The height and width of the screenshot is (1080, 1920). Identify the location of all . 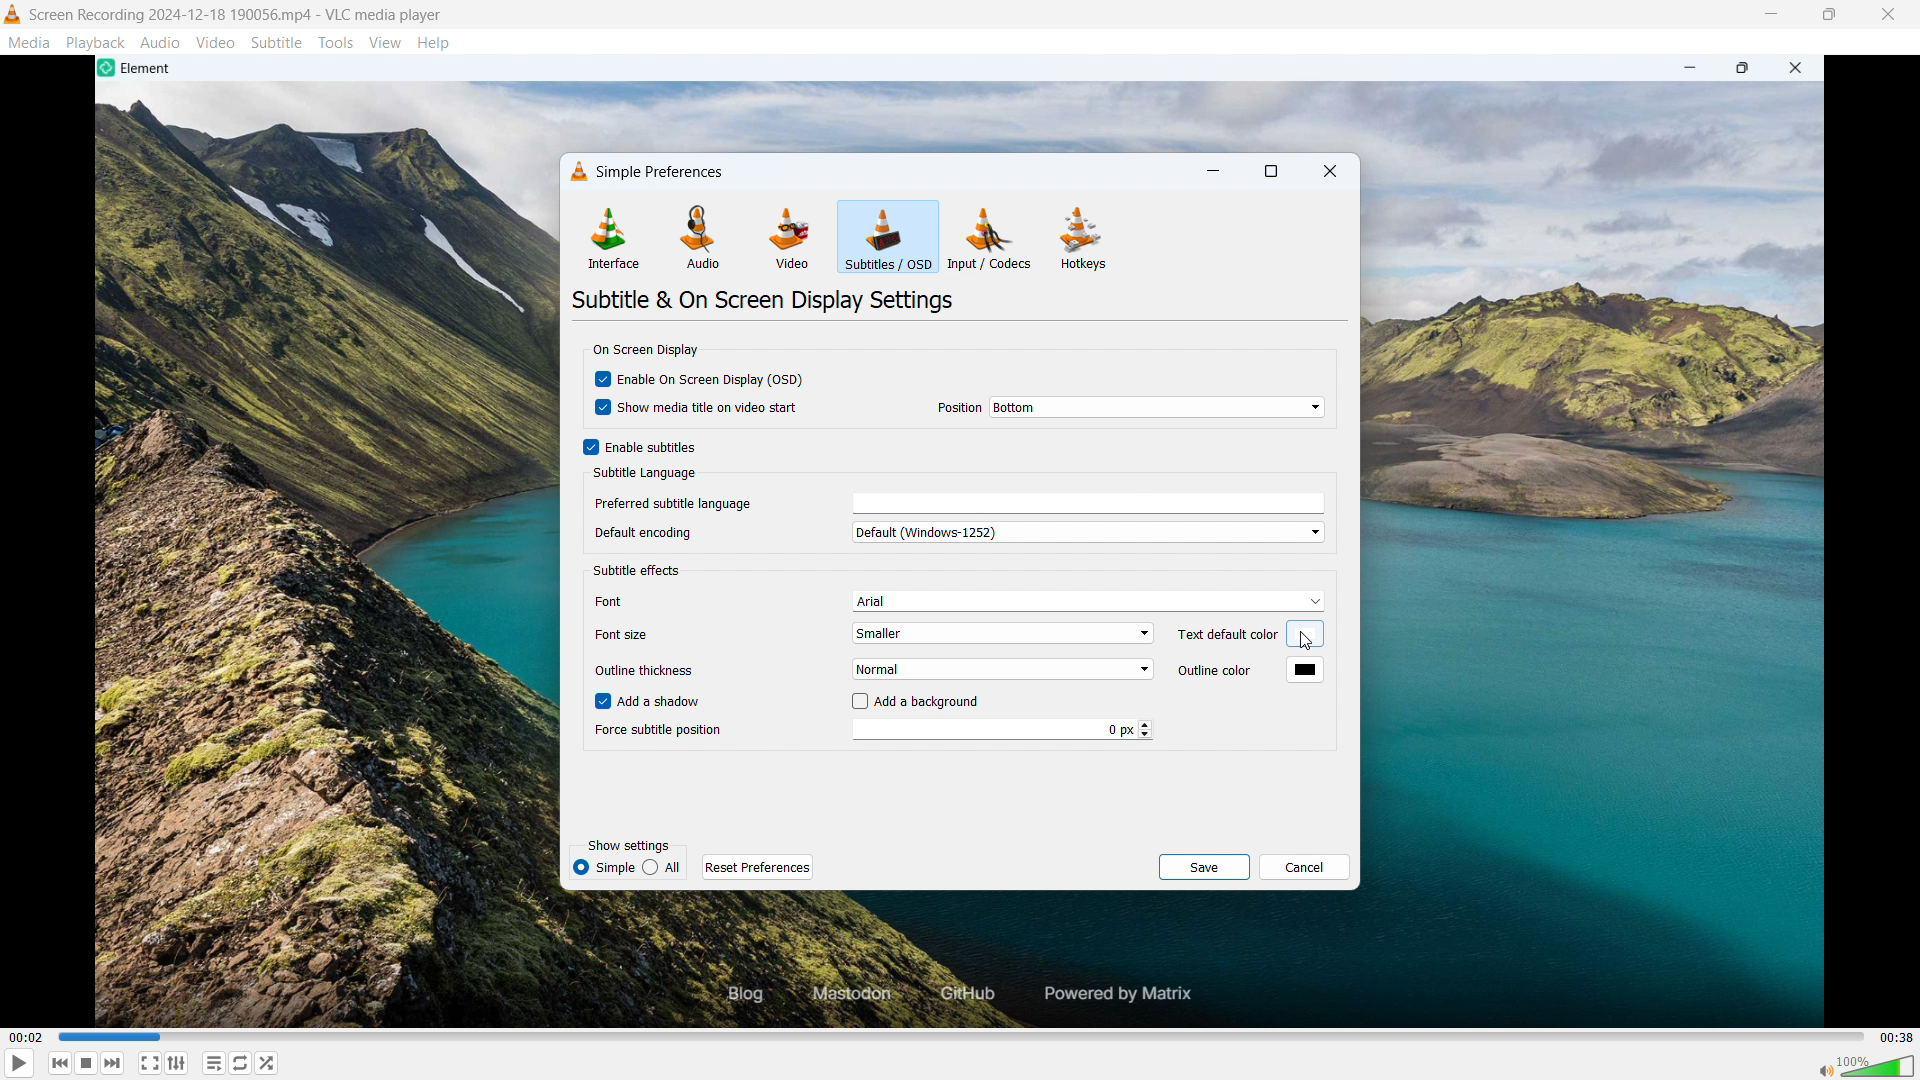
(663, 867).